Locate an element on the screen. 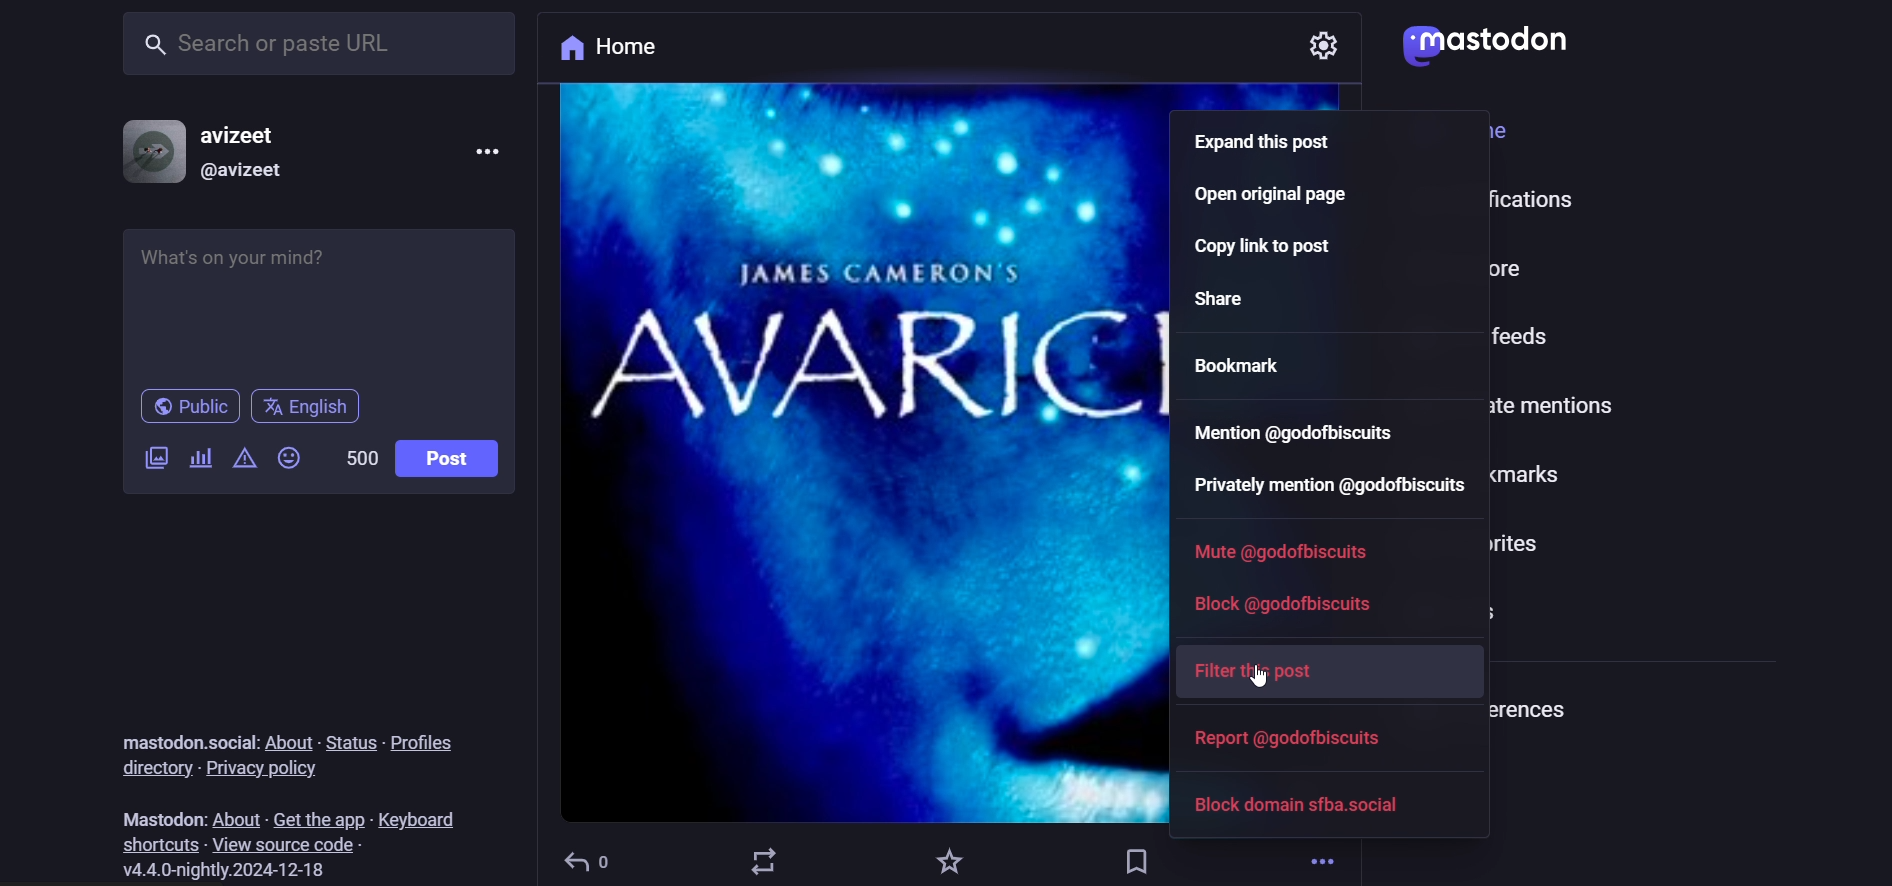  share is located at coordinates (1232, 299).